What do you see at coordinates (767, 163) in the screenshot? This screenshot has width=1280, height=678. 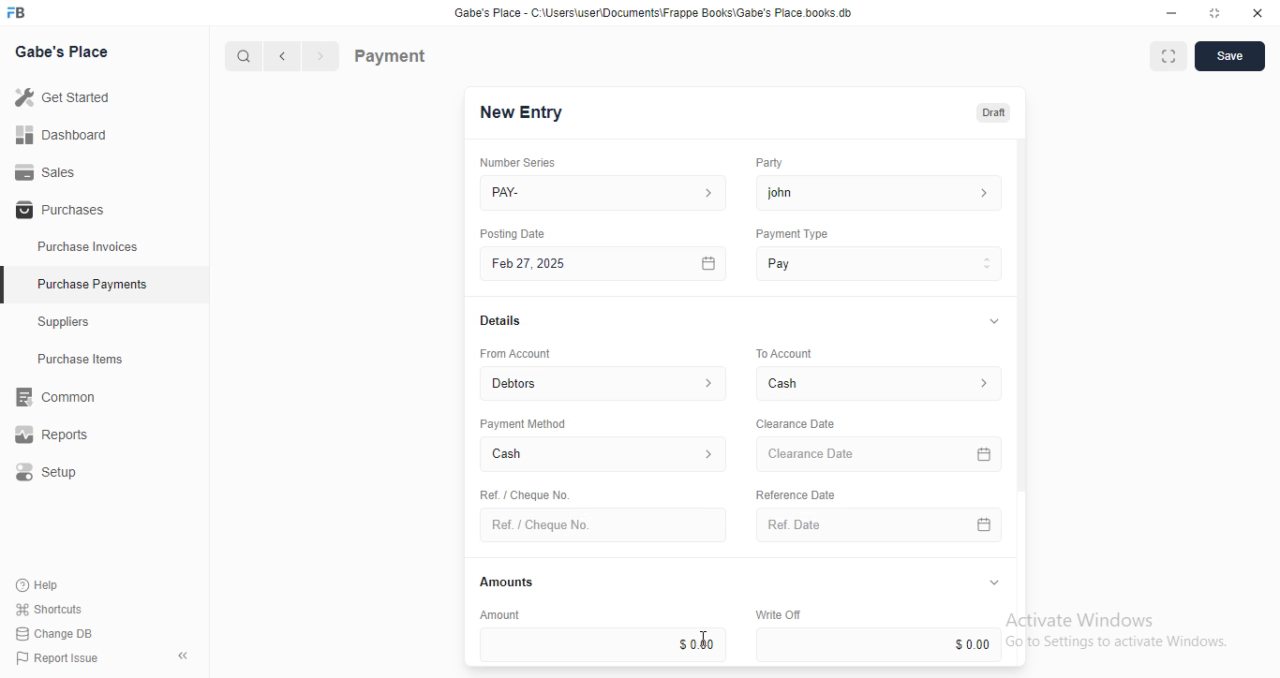 I see `Party` at bounding box center [767, 163].